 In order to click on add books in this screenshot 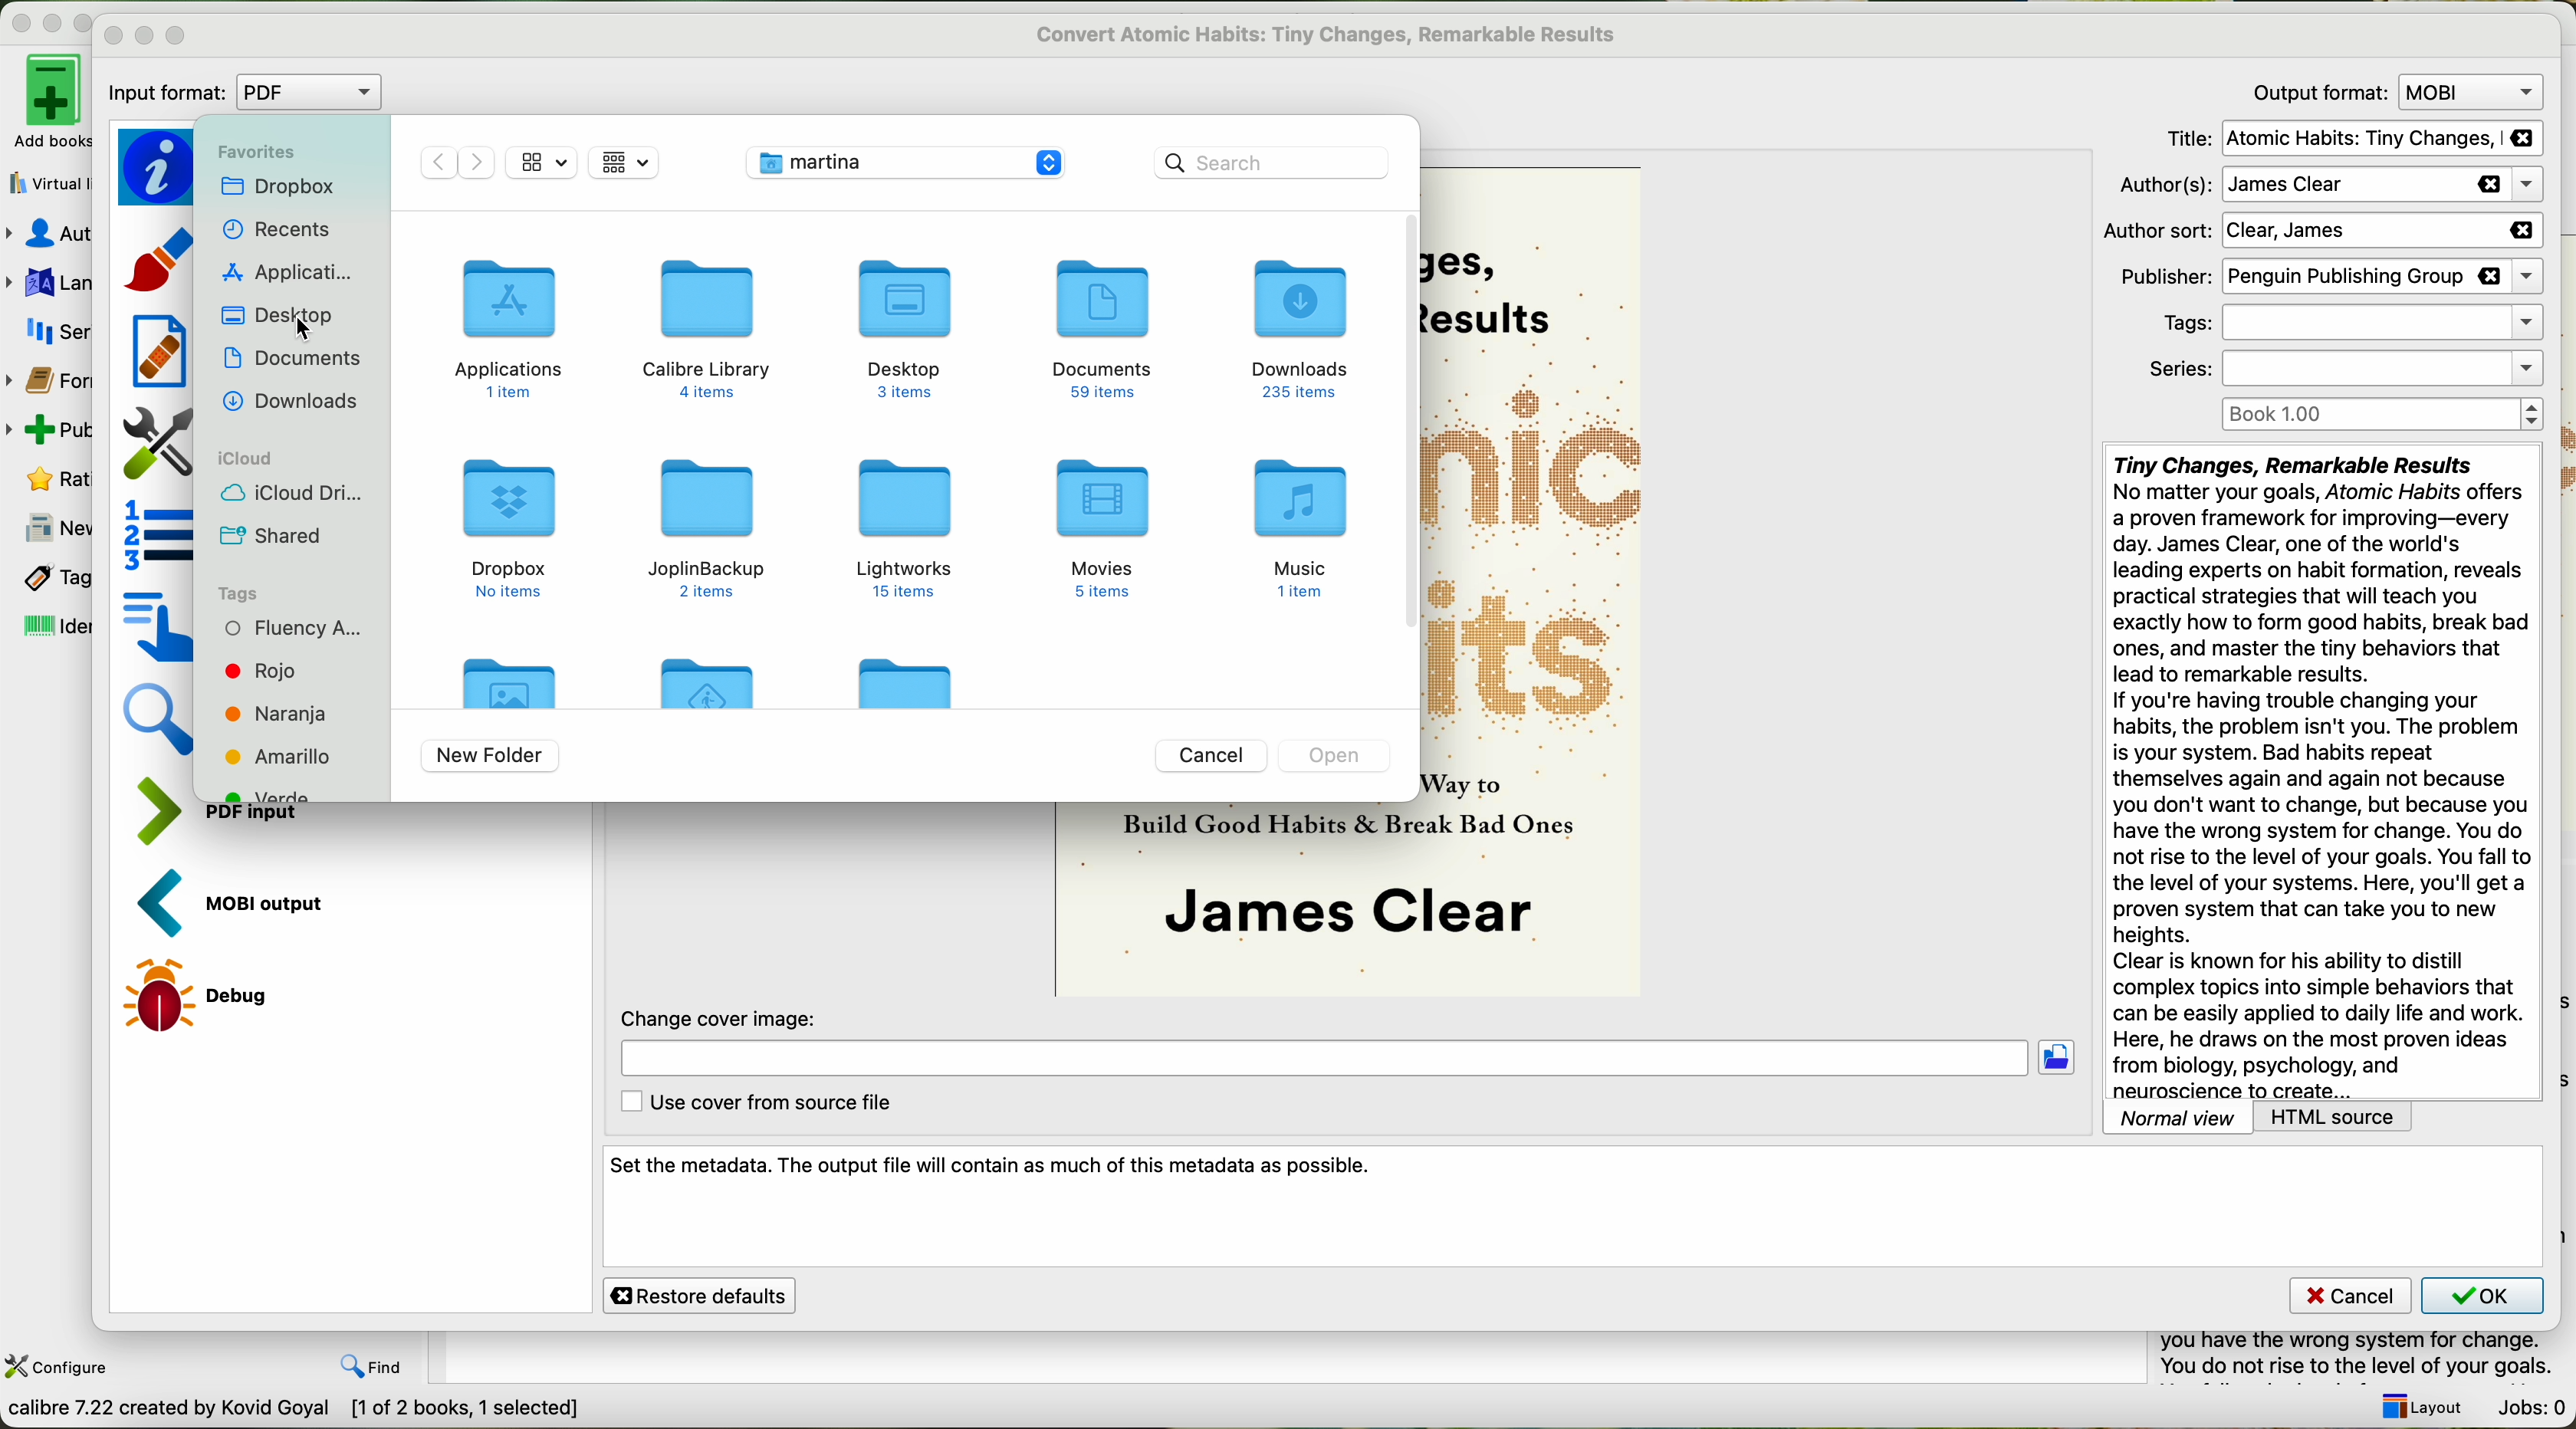, I will do `click(45, 101)`.